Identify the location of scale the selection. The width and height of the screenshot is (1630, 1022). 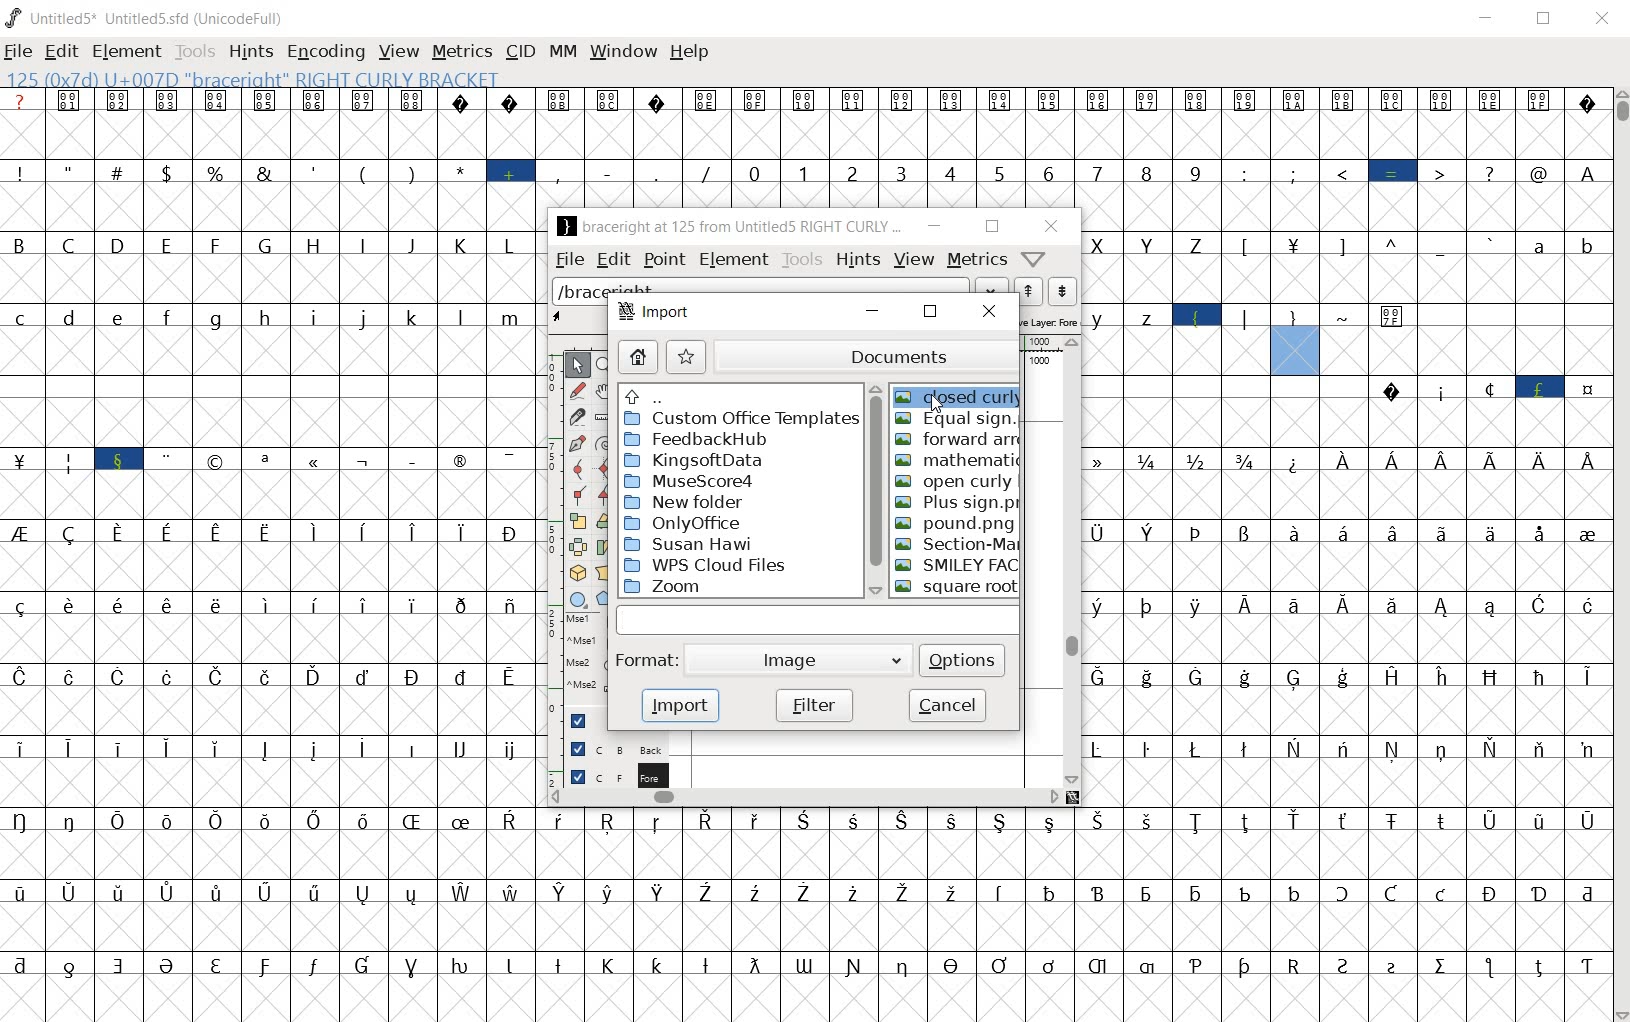
(576, 521).